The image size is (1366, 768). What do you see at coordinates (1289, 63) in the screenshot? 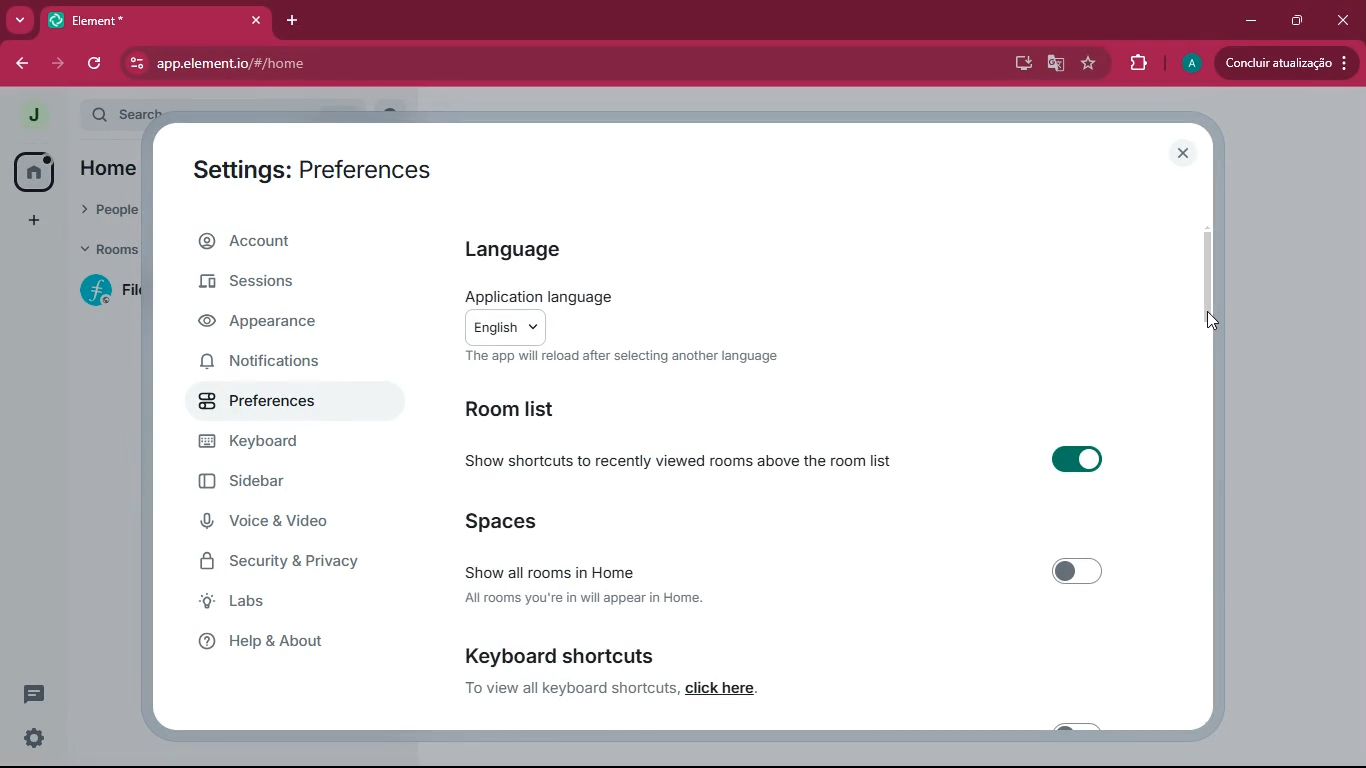
I see `Update` at bounding box center [1289, 63].